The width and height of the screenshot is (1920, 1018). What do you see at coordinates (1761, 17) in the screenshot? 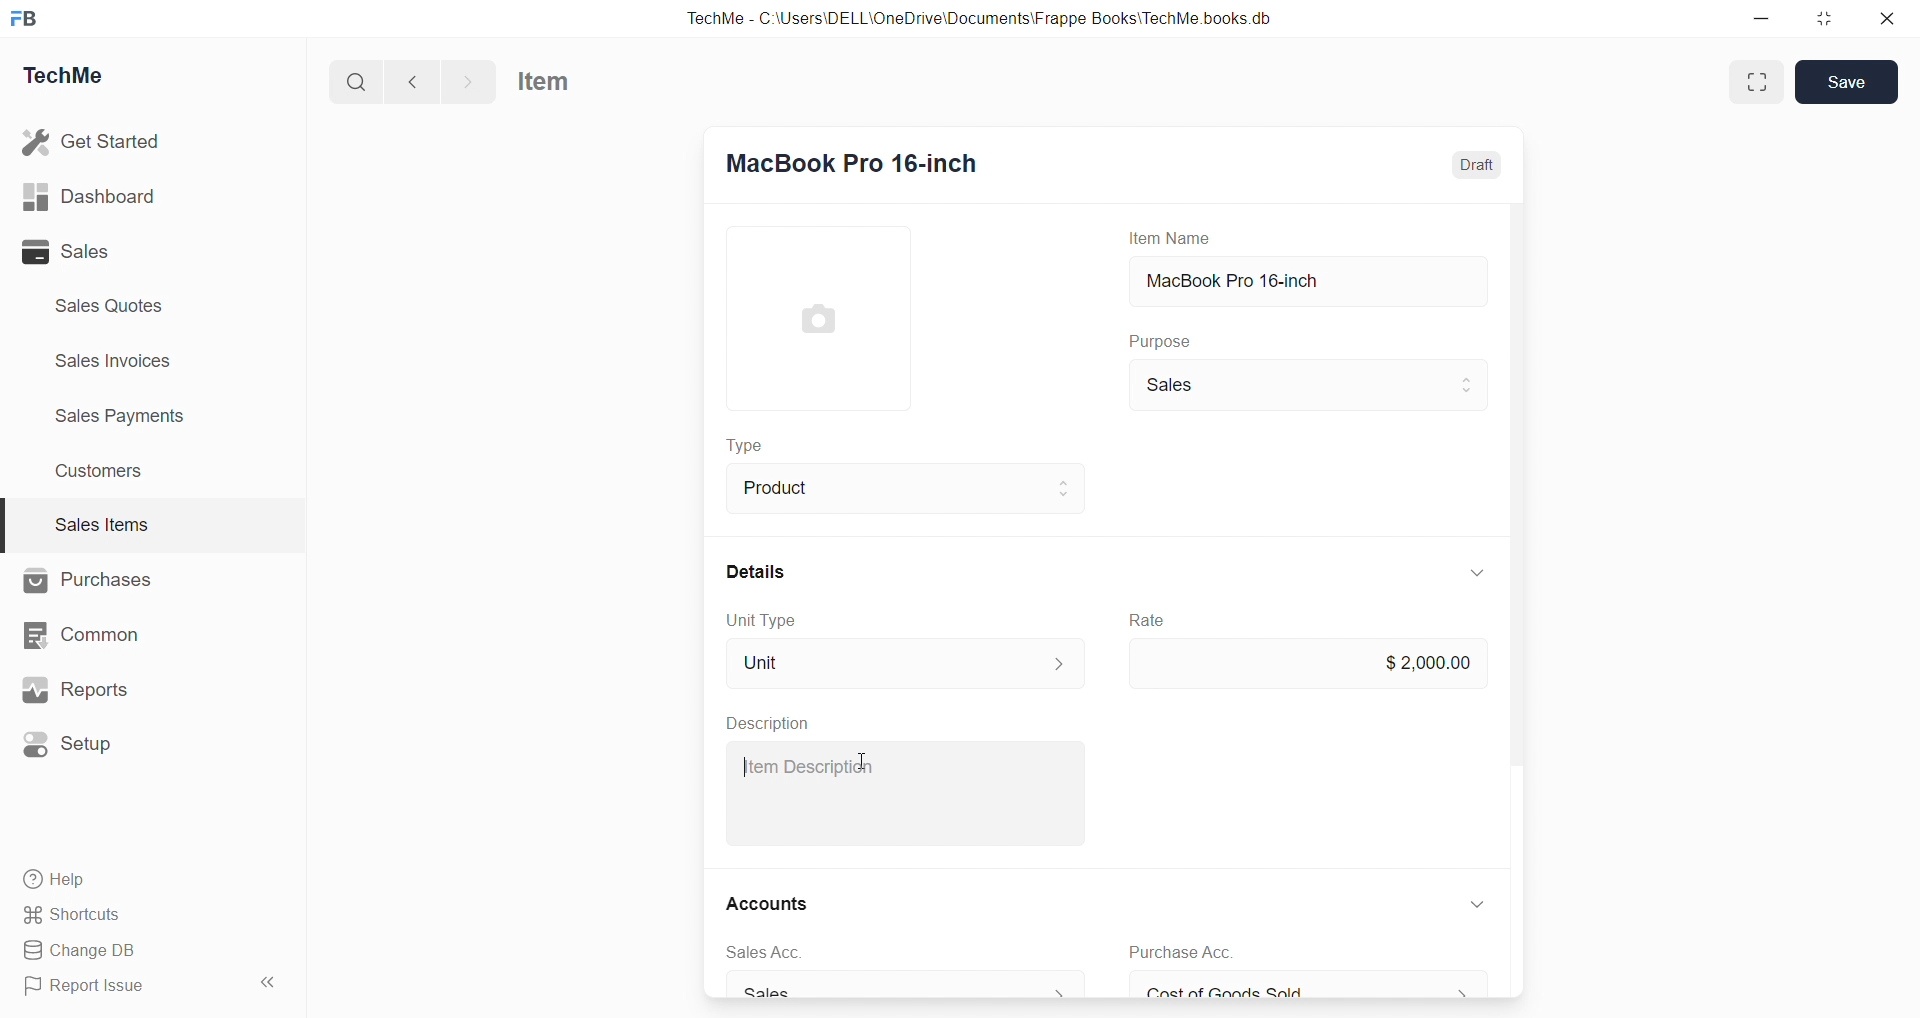
I see `minimize` at bounding box center [1761, 17].